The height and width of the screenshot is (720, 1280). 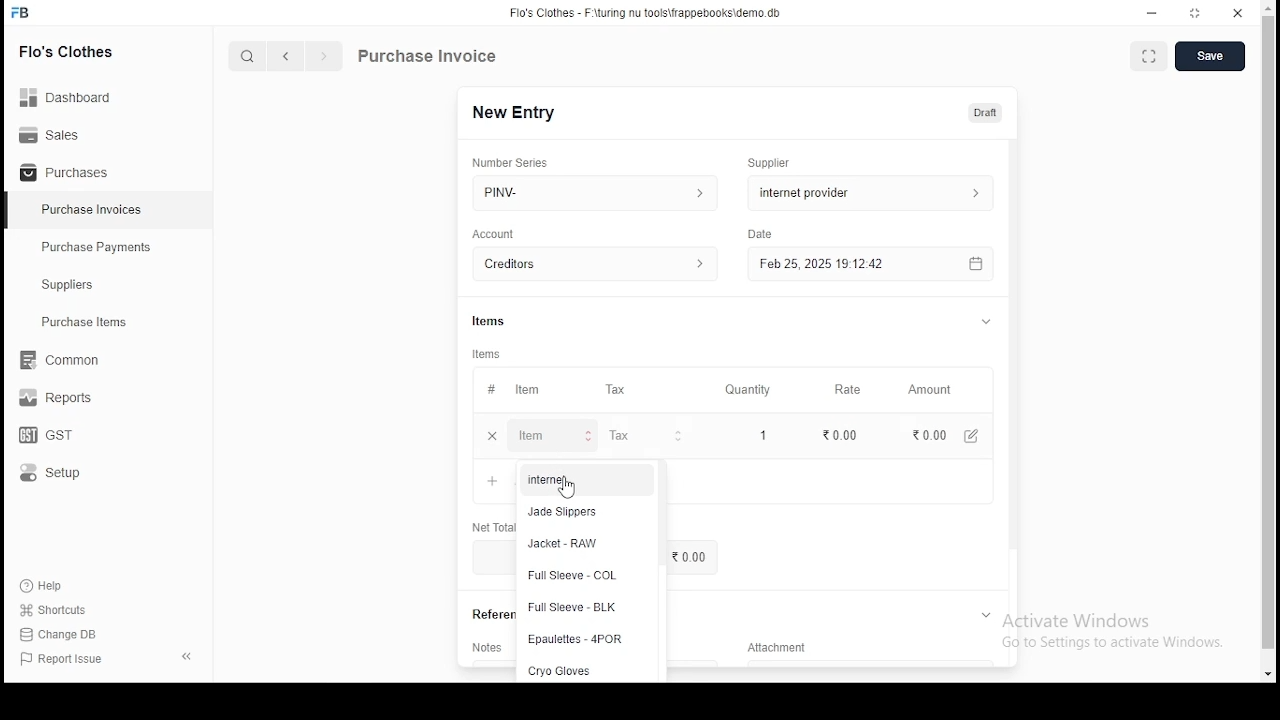 What do you see at coordinates (287, 57) in the screenshot?
I see `previous` at bounding box center [287, 57].